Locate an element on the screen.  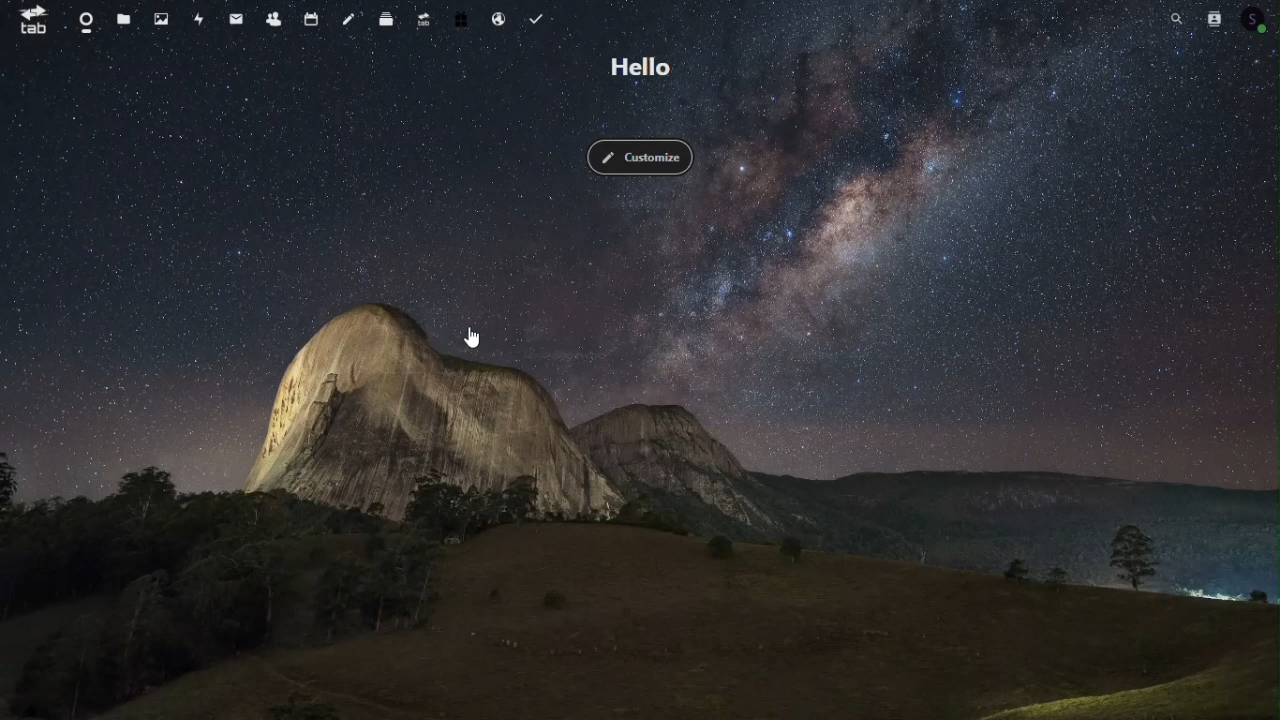
Dashboard is located at coordinates (79, 19).